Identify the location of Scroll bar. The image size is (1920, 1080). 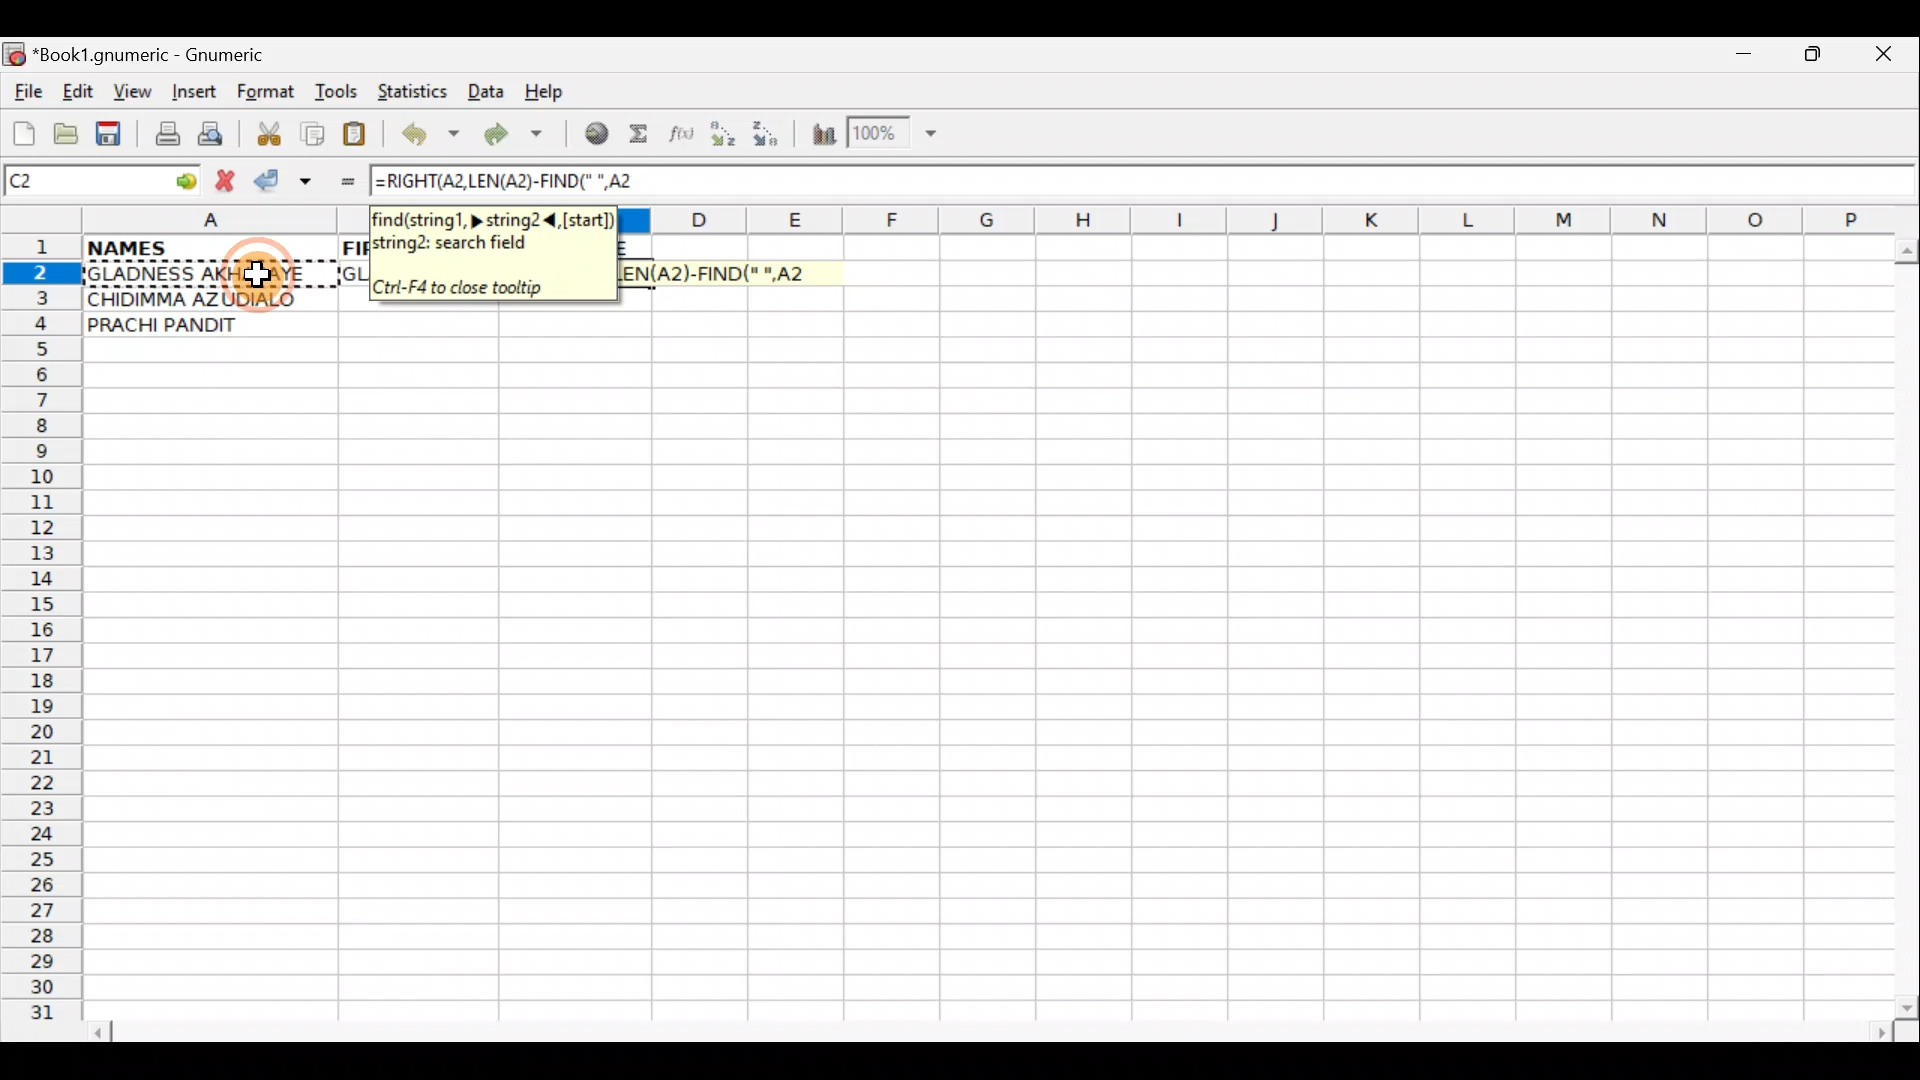
(994, 1029).